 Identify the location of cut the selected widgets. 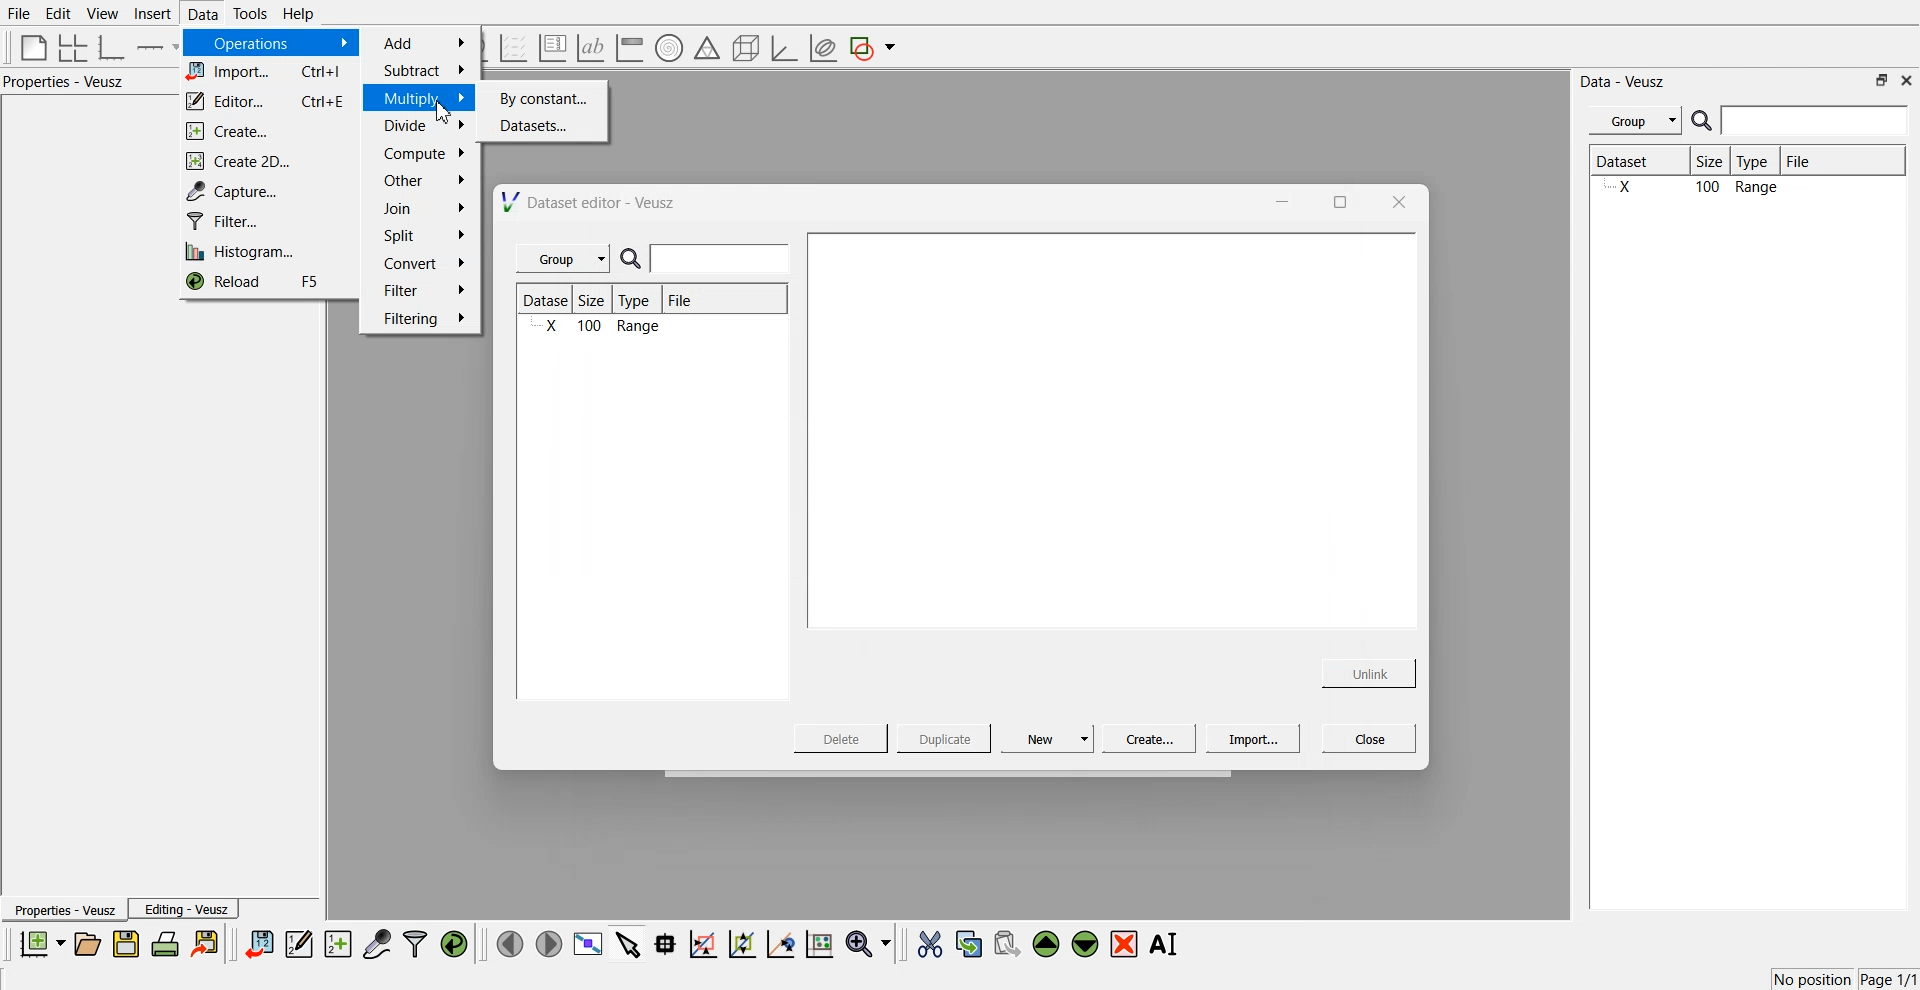
(928, 945).